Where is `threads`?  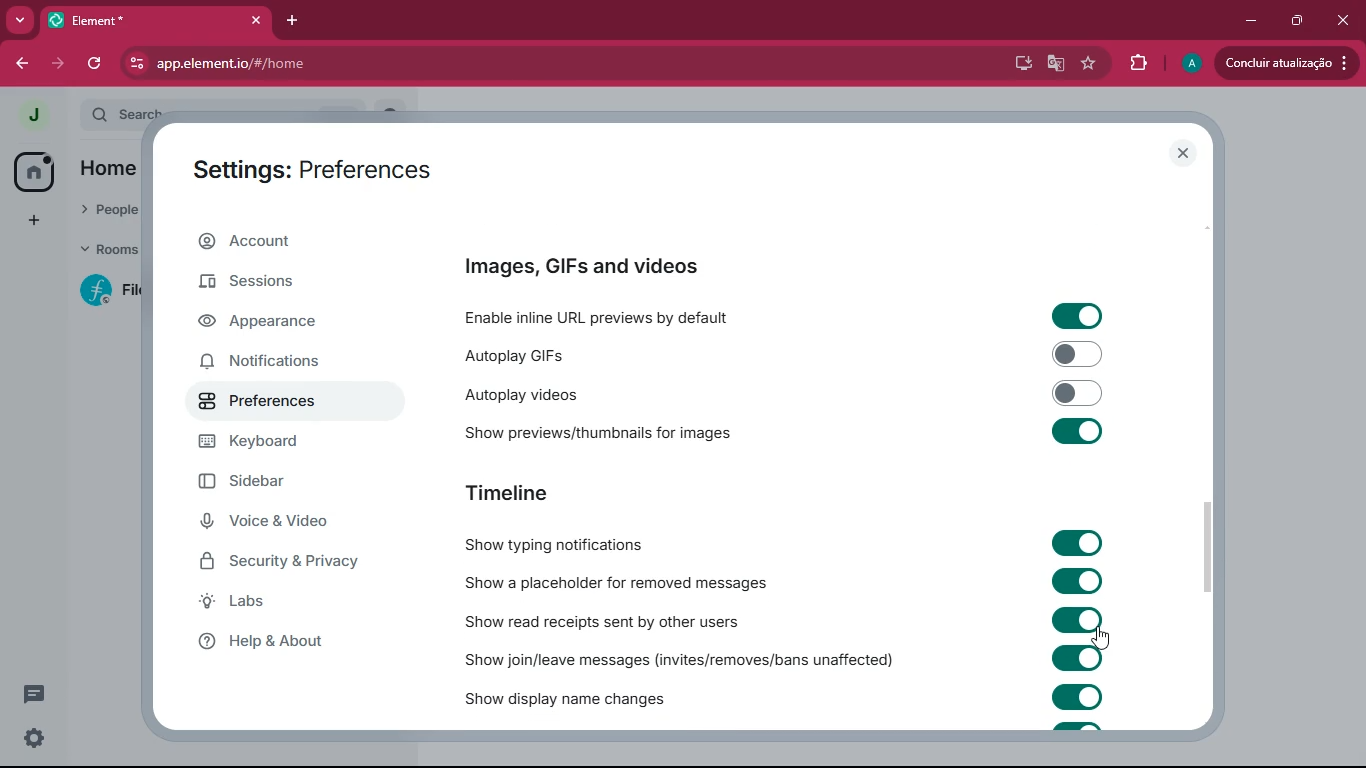
threads is located at coordinates (34, 694).